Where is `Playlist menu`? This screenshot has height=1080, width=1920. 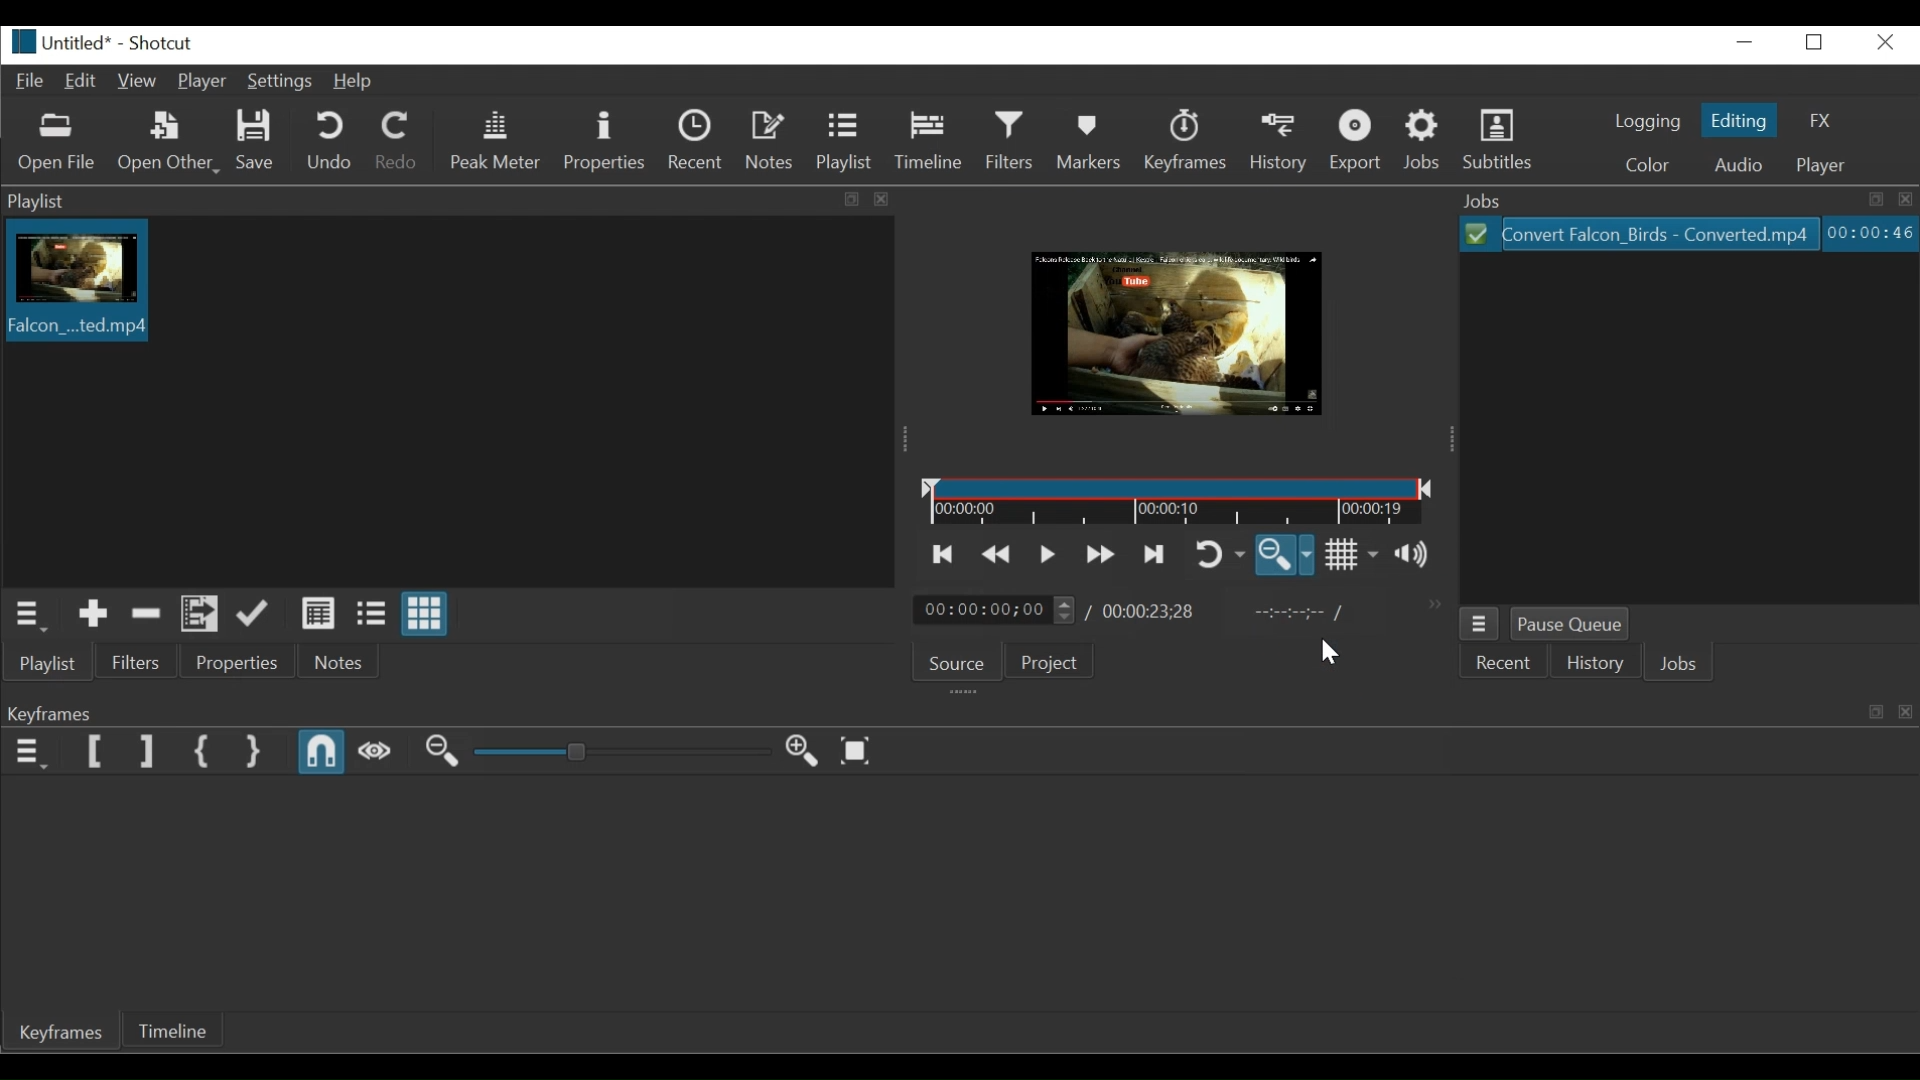
Playlist menu is located at coordinates (31, 617).